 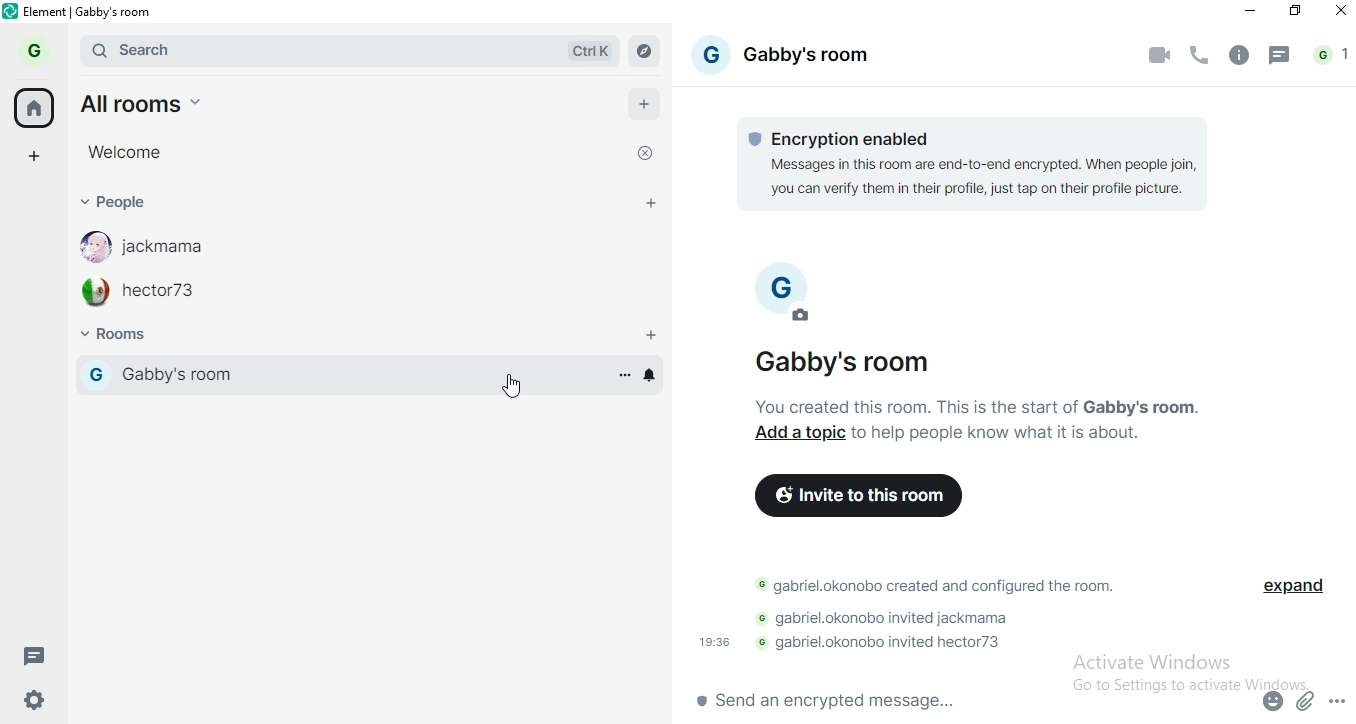 What do you see at coordinates (127, 336) in the screenshot?
I see `rooms` at bounding box center [127, 336].